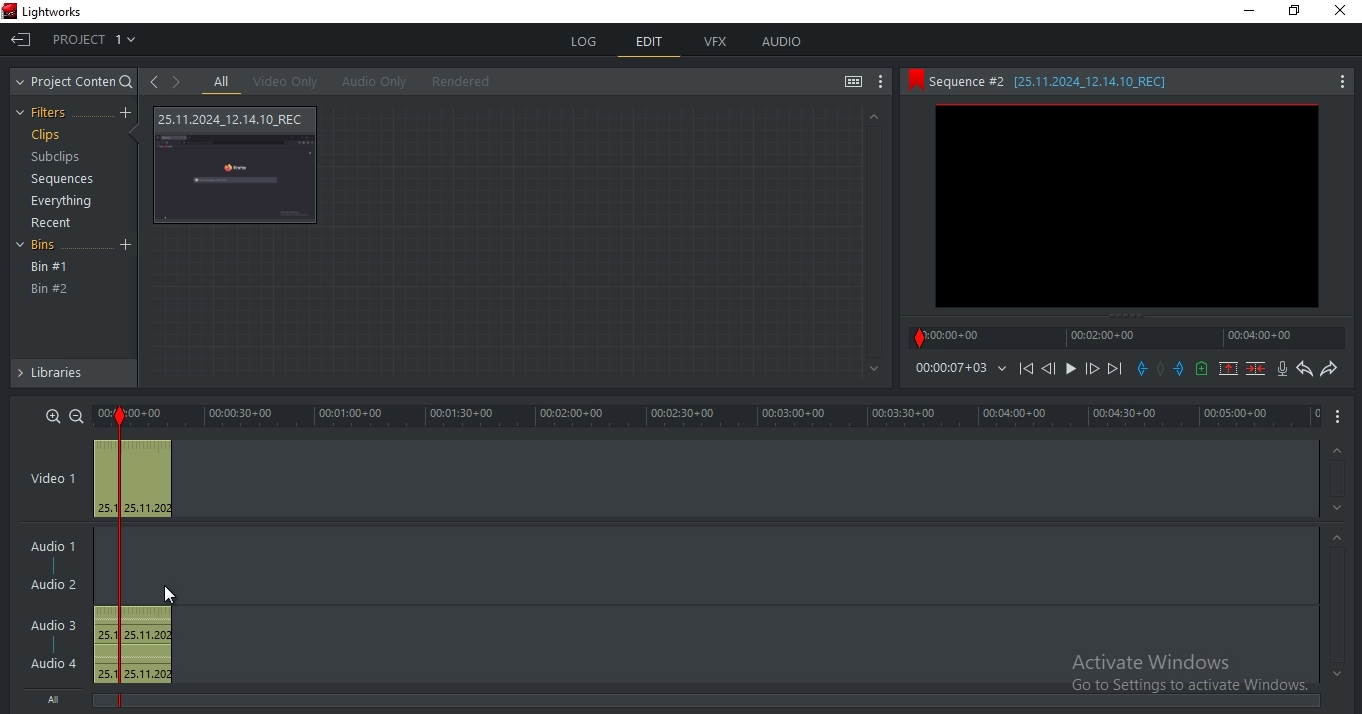 The image size is (1362, 714). I want to click on timeline, so click(1130, 337).